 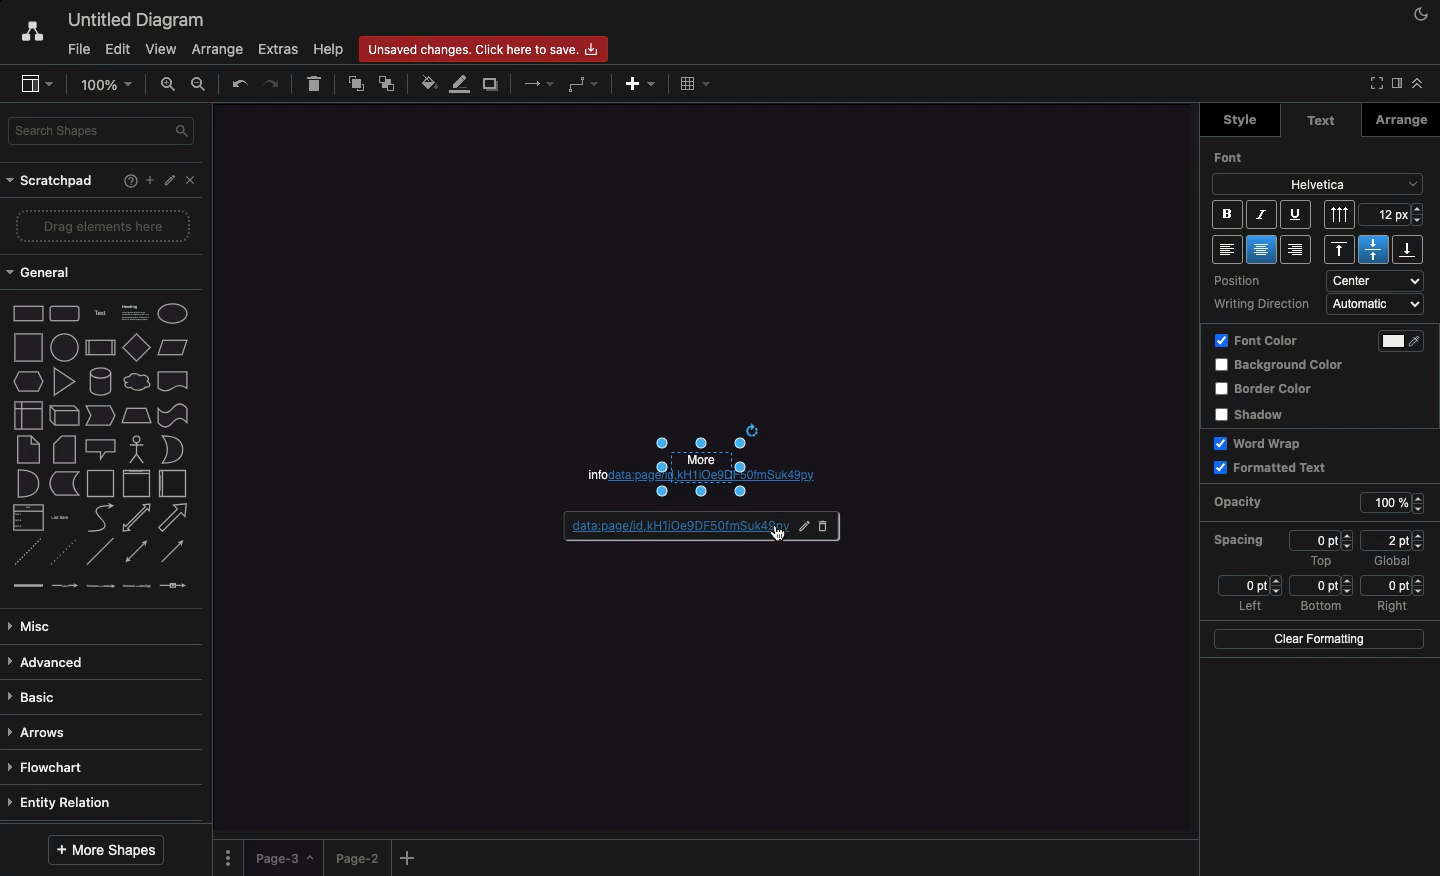 What do you see at coordinates (103, 131) in the screenshot?
I see `Search shapes` at bounding box center [103, 131].